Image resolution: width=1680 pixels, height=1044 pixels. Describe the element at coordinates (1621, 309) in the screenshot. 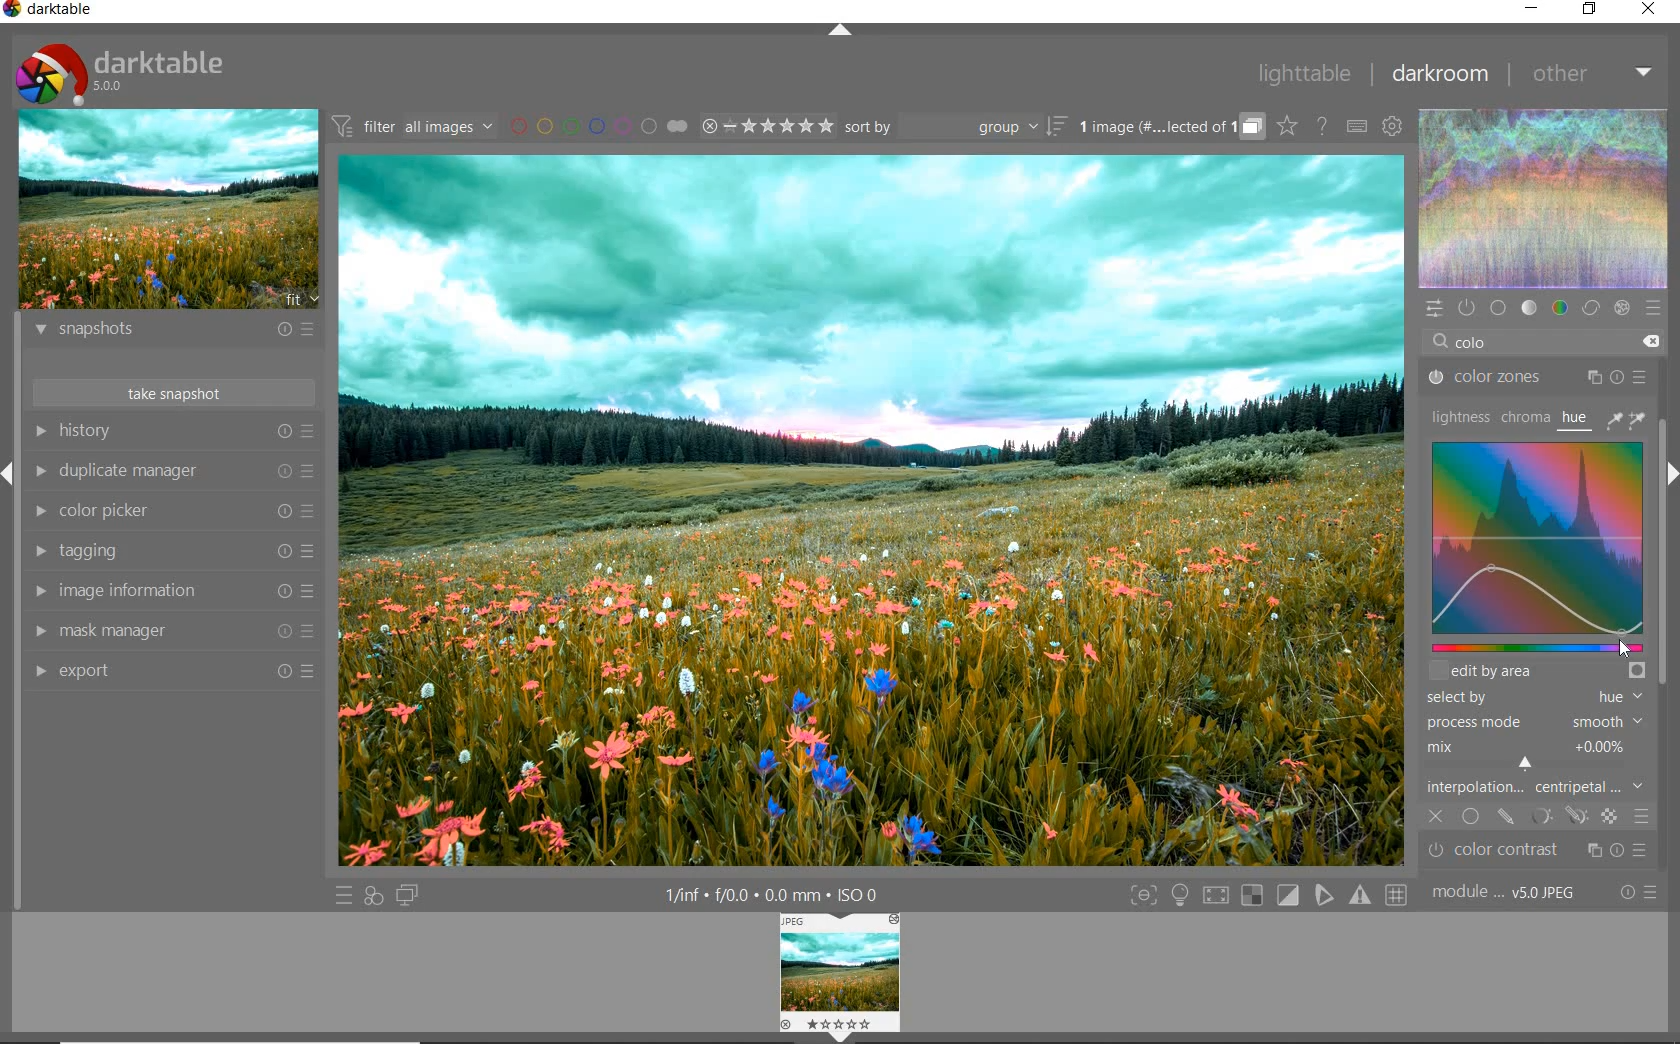

I see `effect` at that location.